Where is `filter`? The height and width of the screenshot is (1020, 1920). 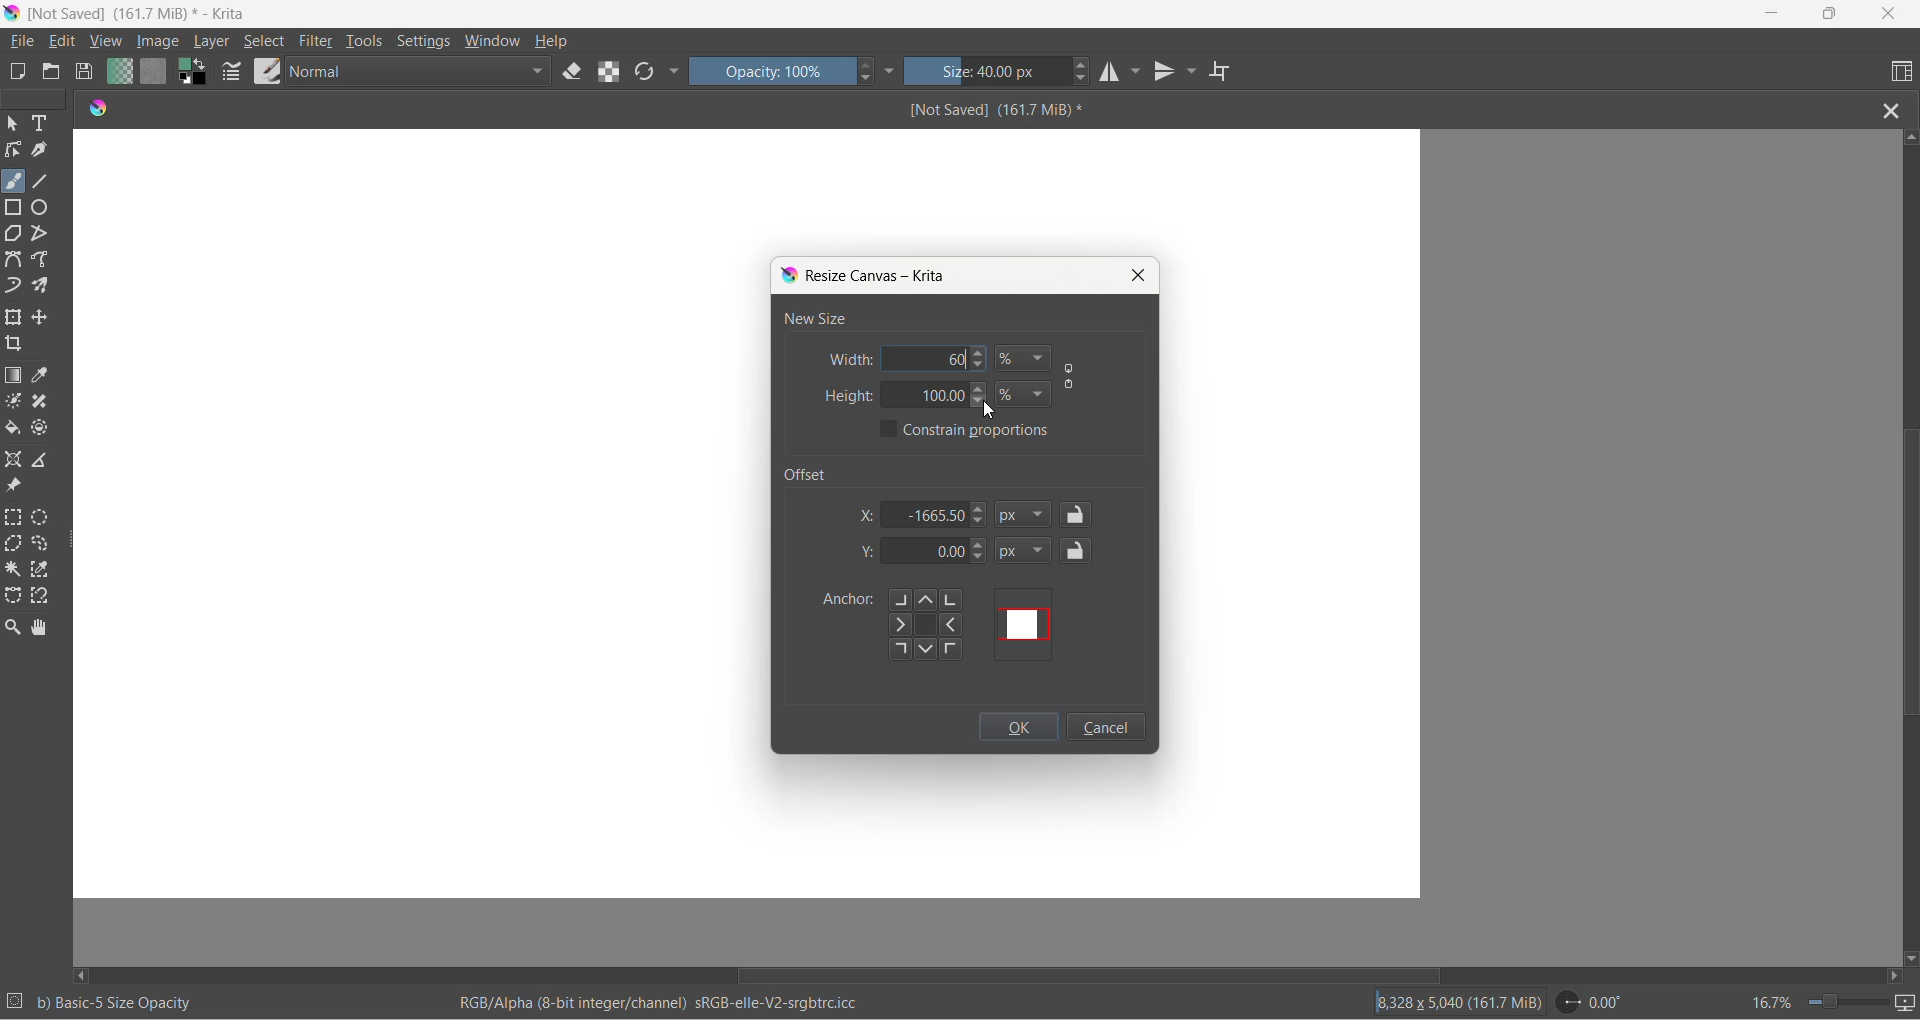
filter is located at coordinates (317, 44).